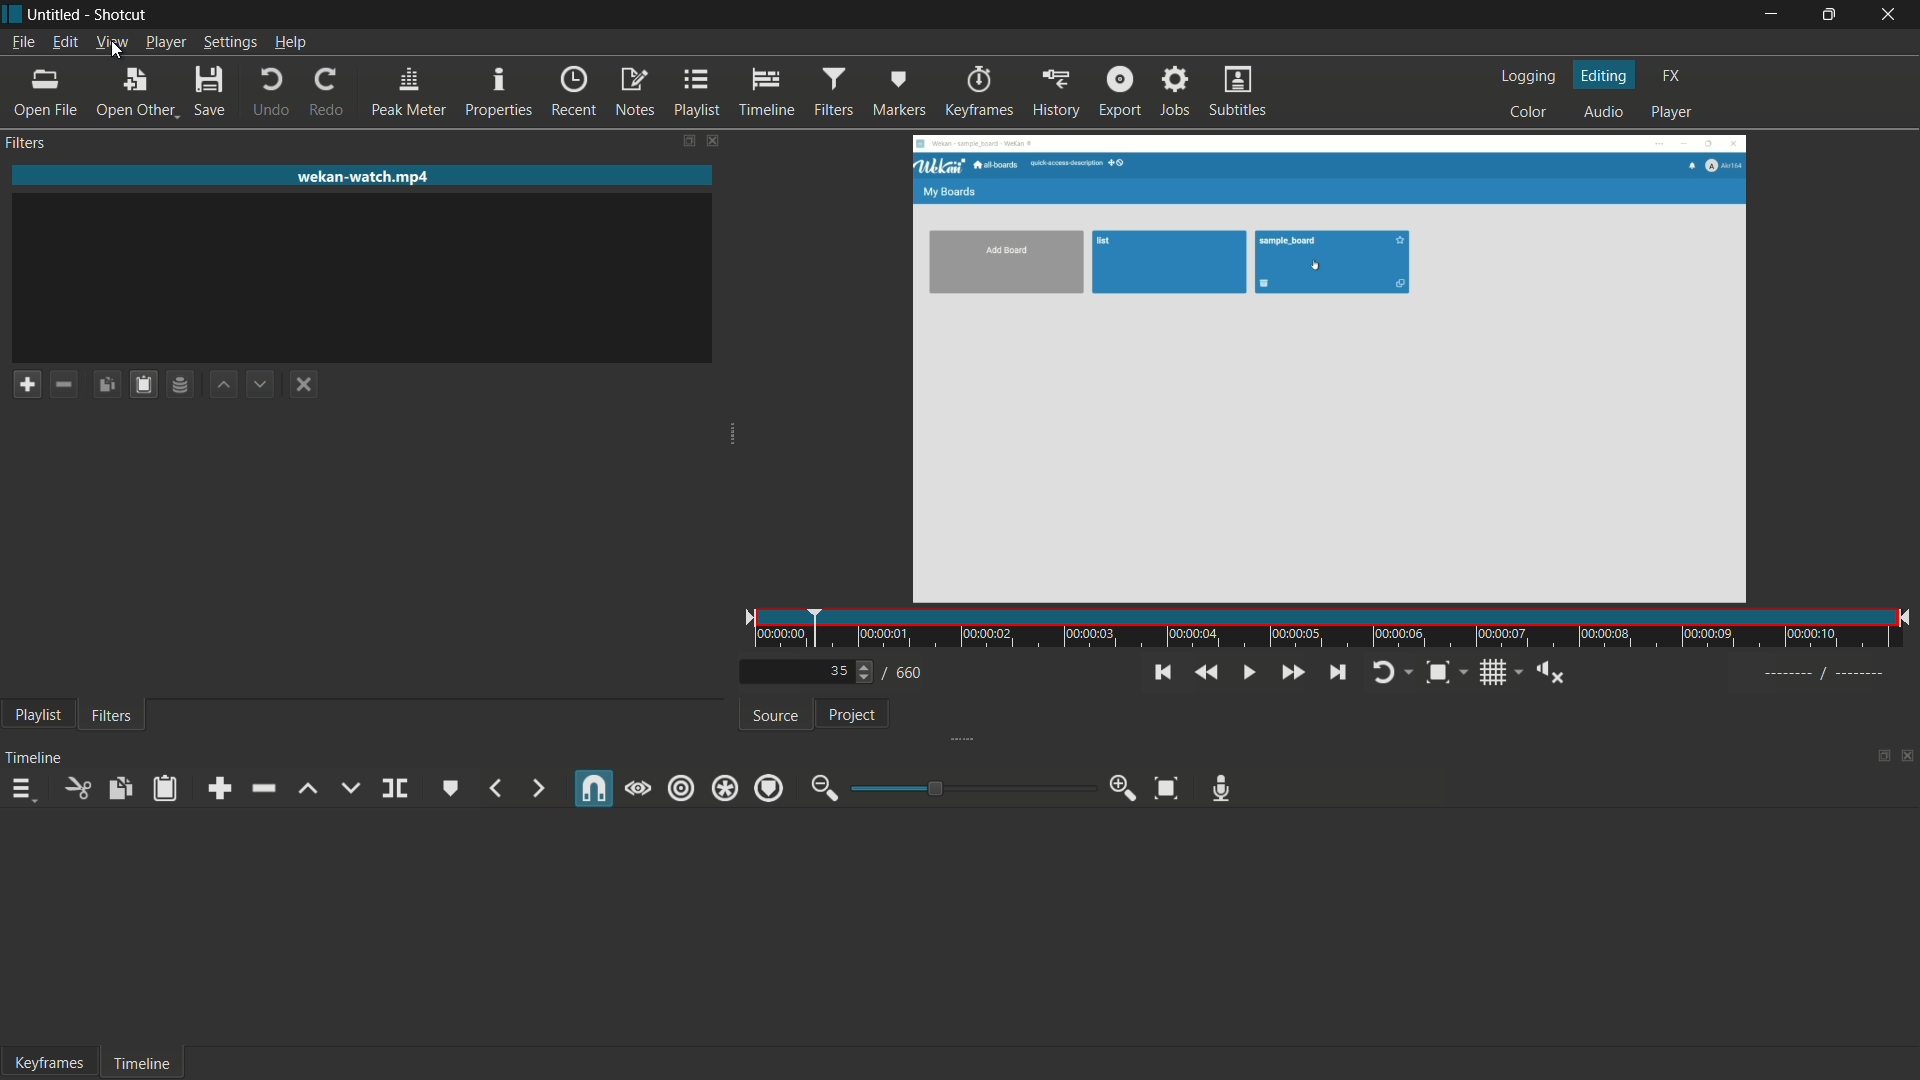  What do you see at coordinates (111, 42) in the screenshot?
I see `view menu` at bounding box center [111, 42].